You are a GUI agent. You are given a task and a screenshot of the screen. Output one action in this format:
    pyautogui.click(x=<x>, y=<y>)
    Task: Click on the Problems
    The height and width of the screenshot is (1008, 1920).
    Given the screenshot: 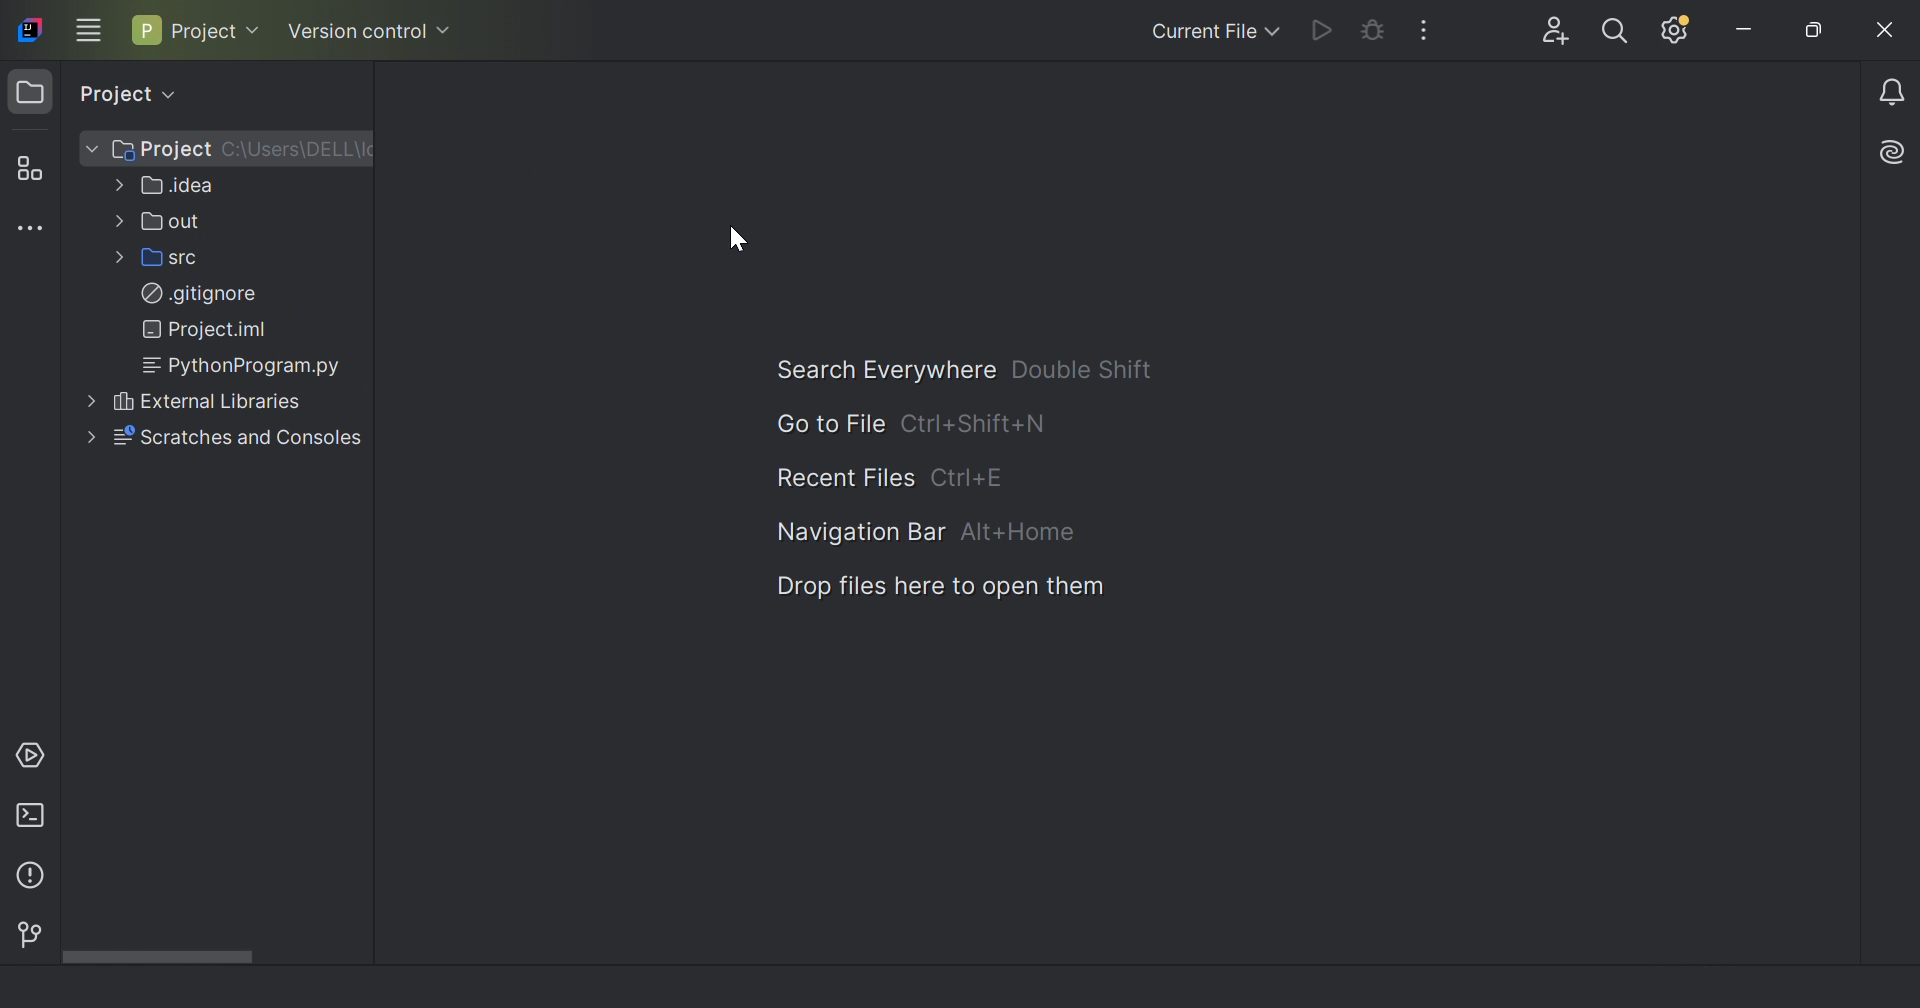 What is the action you would take?
    pyautogui.click(x=28, y=879)
    